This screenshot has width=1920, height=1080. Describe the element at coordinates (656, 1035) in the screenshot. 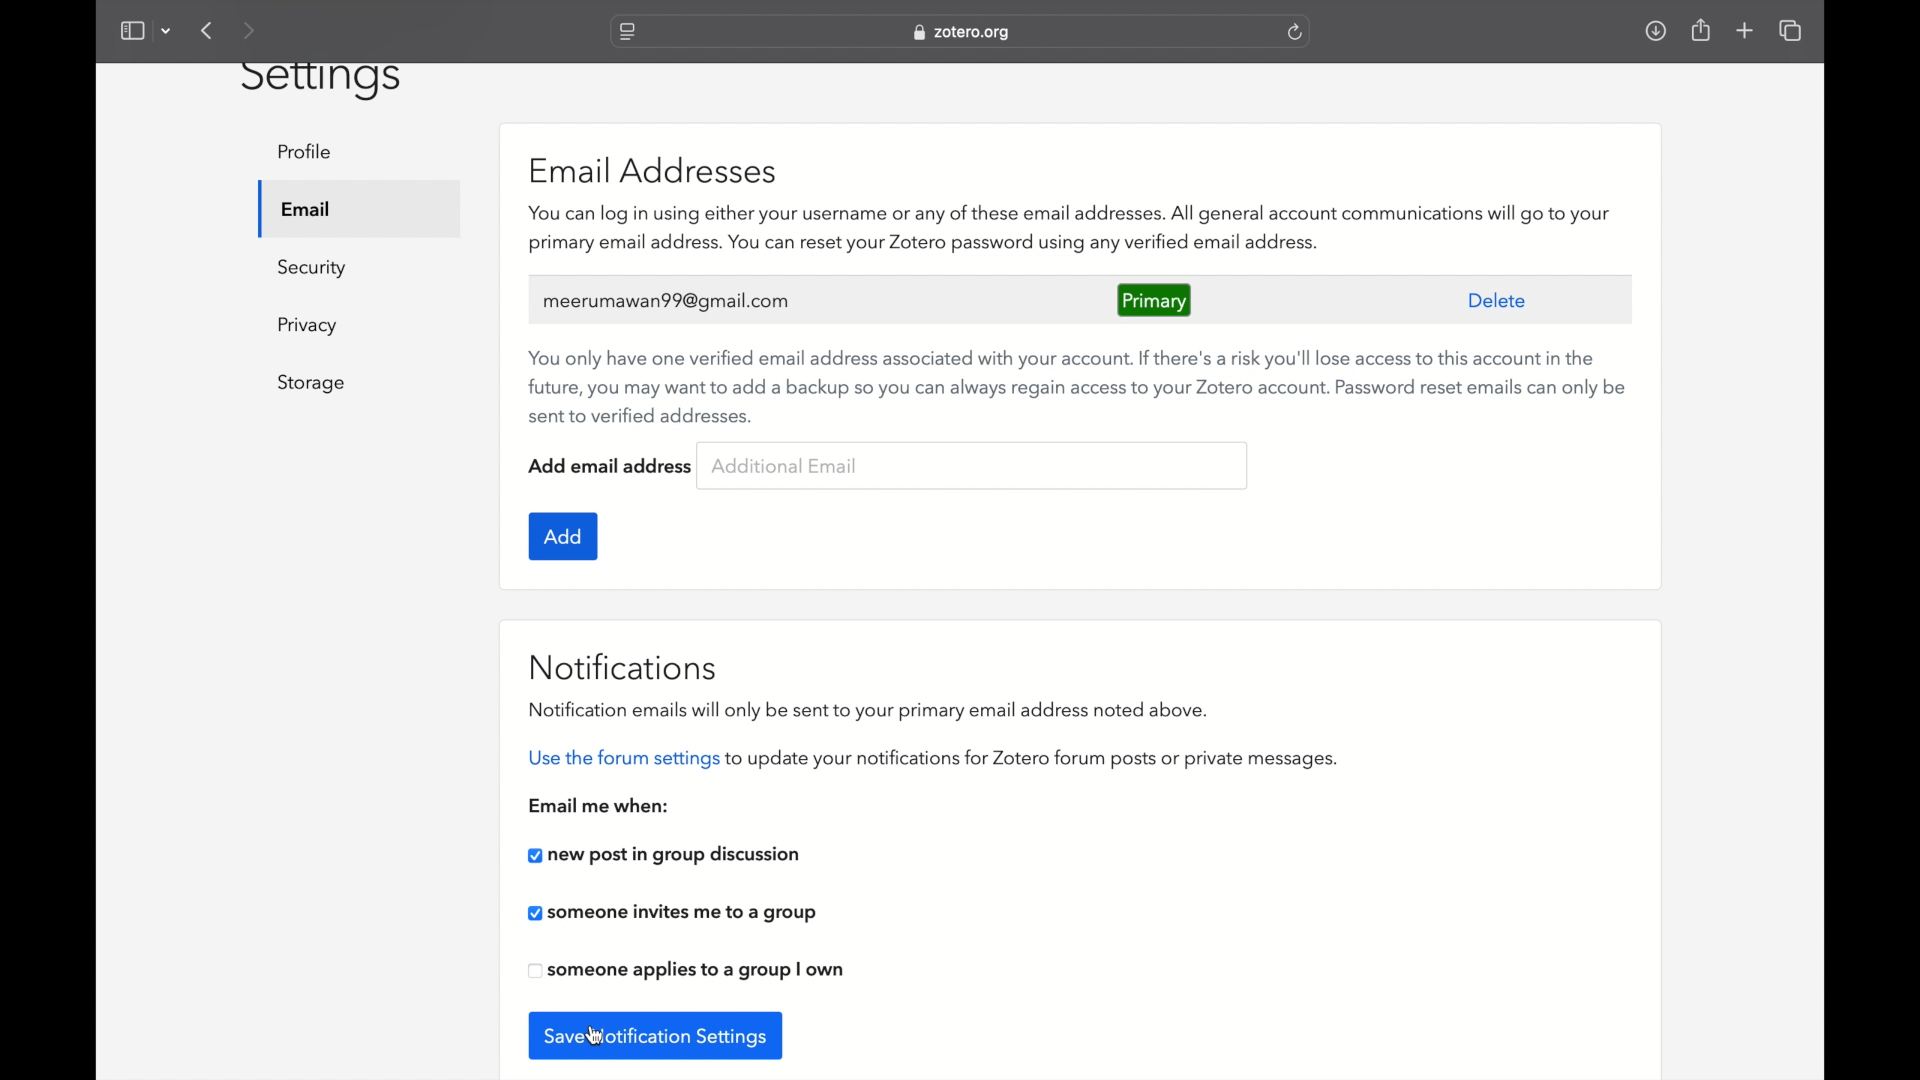

I see `save notification settings` at that location.